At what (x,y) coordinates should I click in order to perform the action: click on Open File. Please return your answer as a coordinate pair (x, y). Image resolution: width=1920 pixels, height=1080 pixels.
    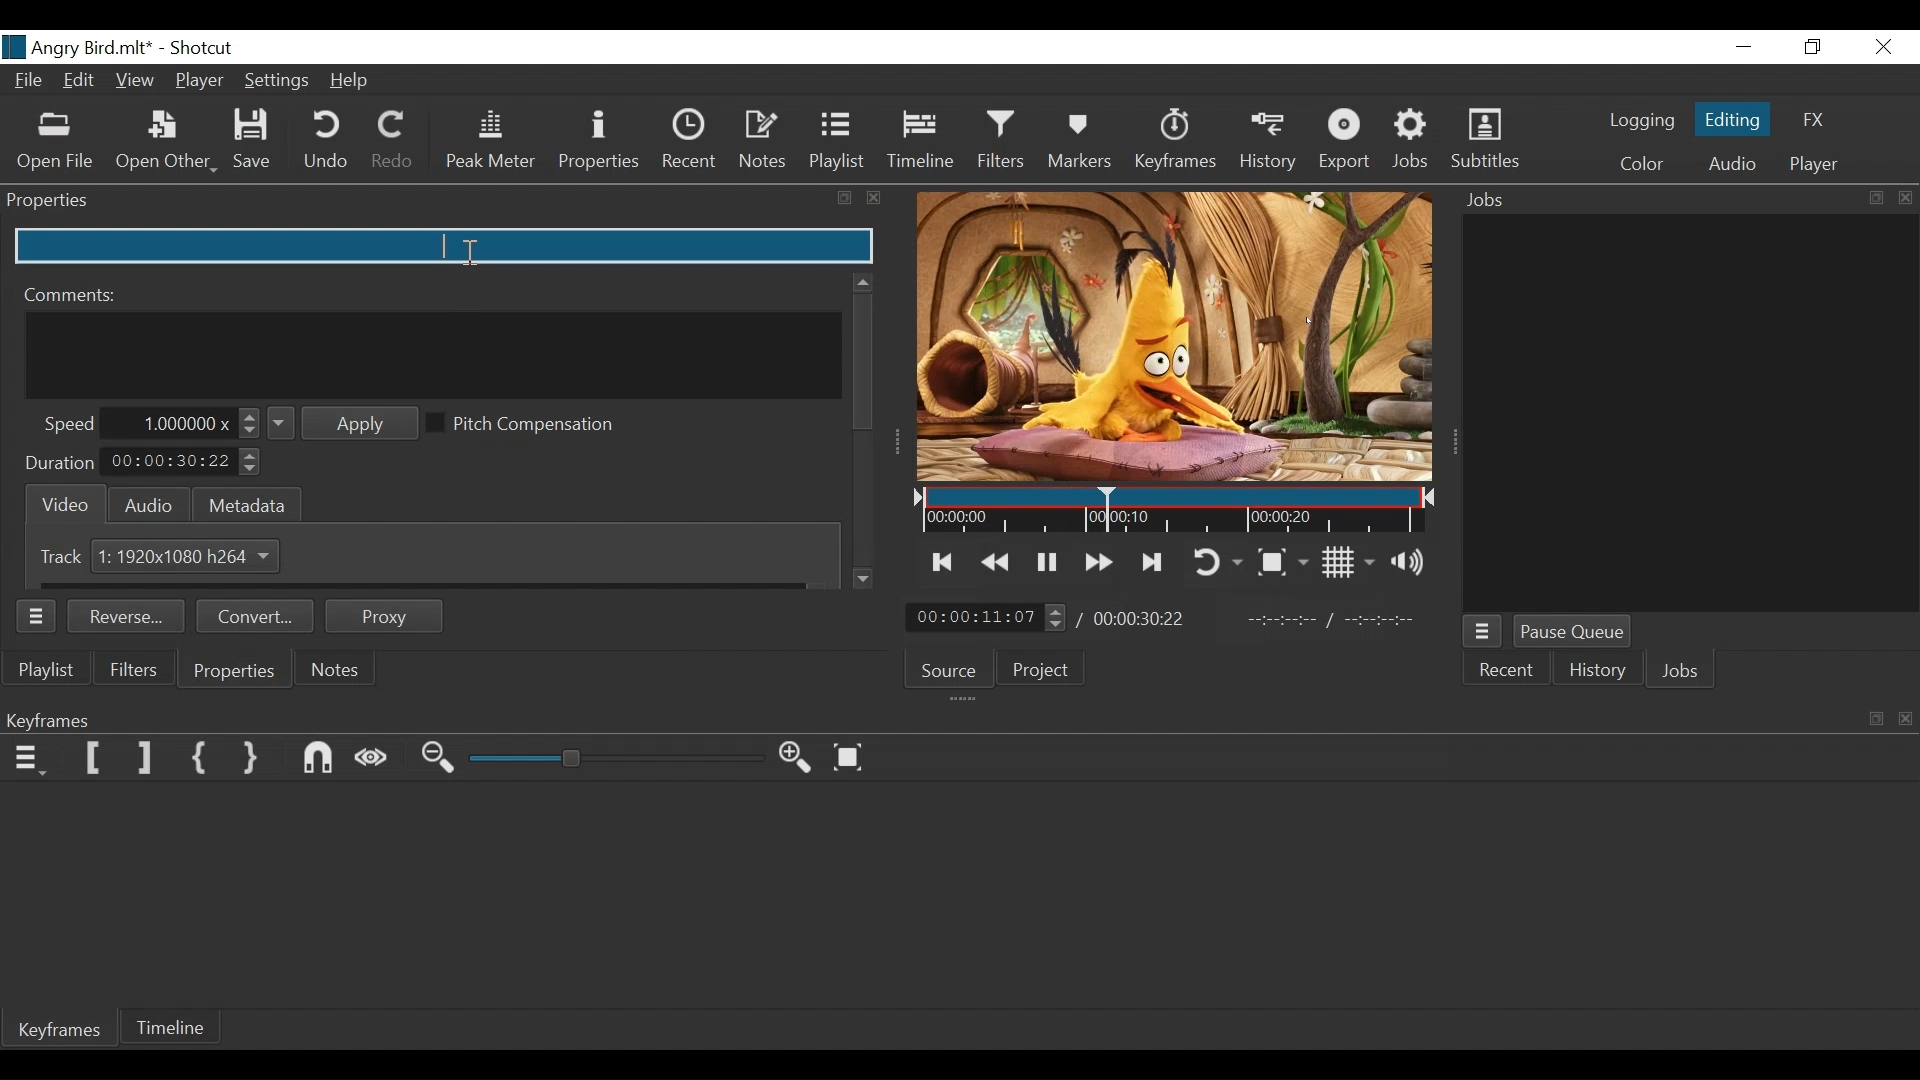
    Looking at the image, I should click on (56, 141).